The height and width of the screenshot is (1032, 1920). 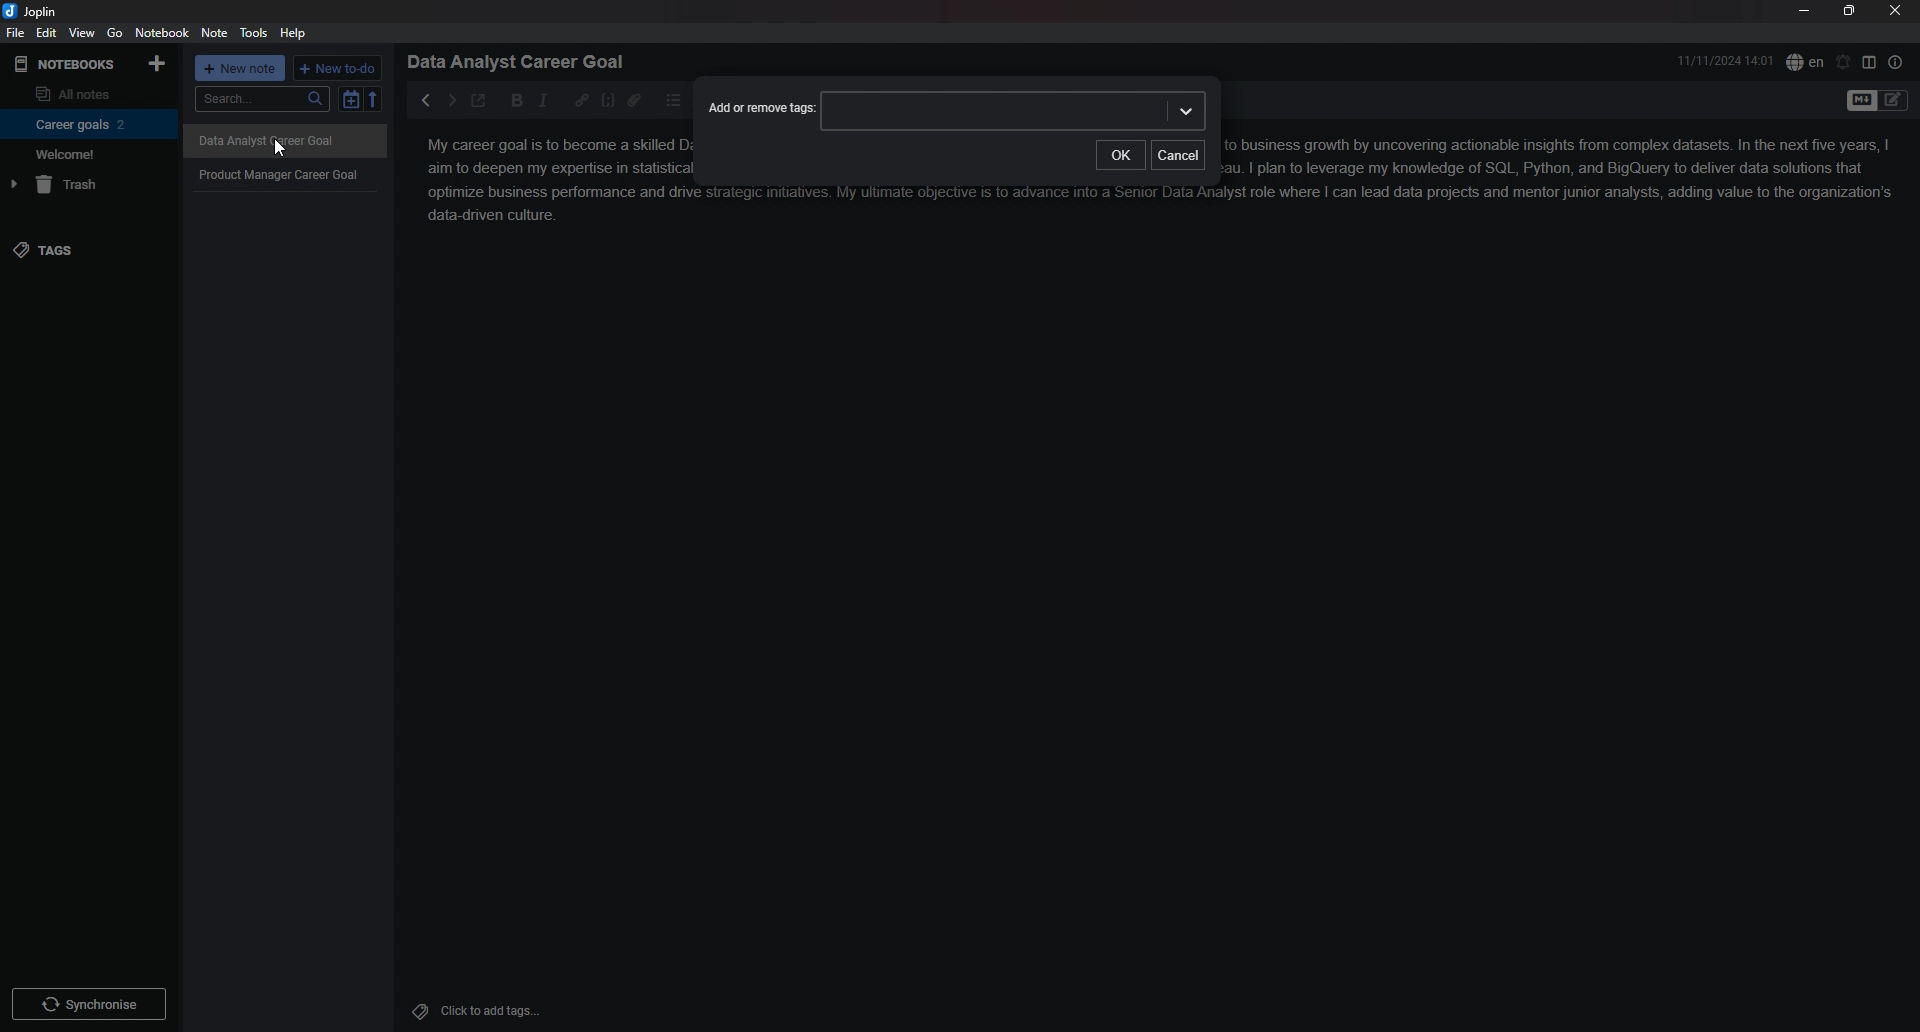 I want to click on tools, so click(x=254, y=33).